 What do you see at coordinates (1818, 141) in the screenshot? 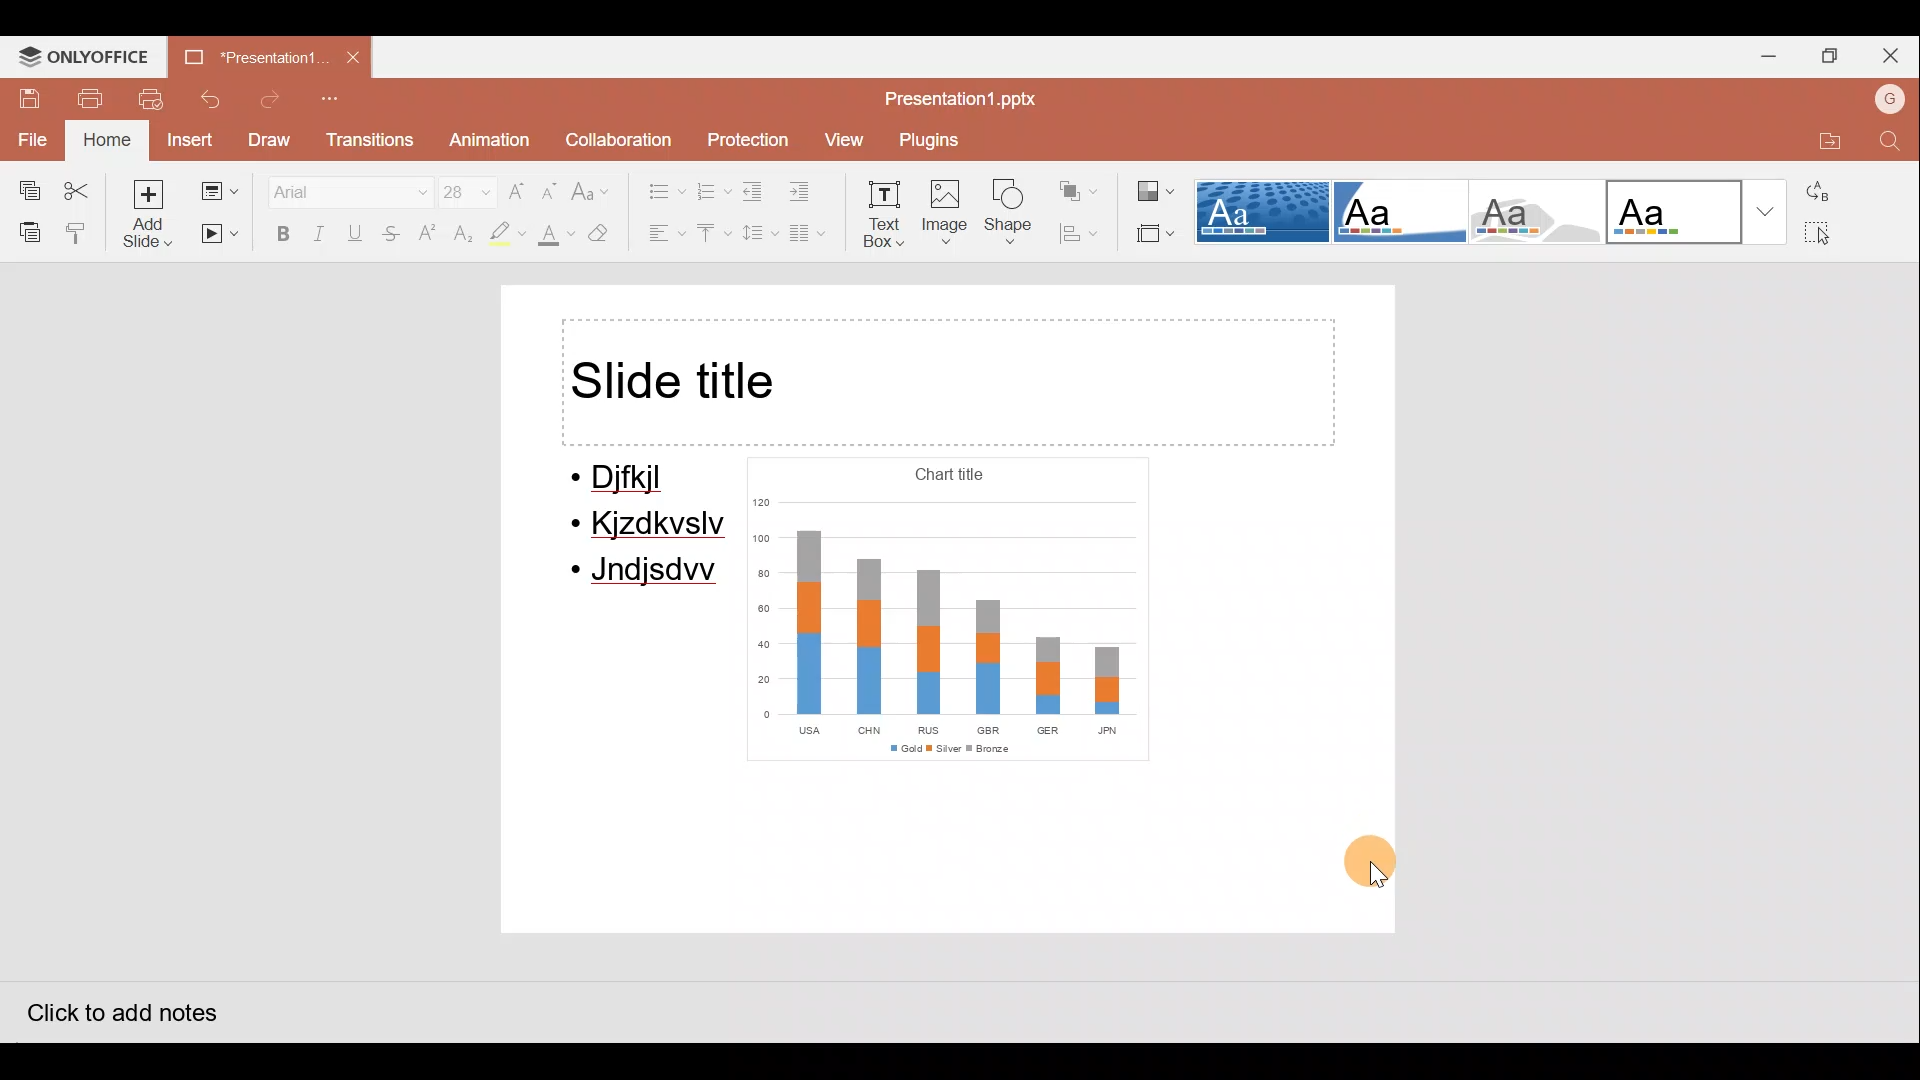
I see `Open file location` at bounding box center [1818, 141].